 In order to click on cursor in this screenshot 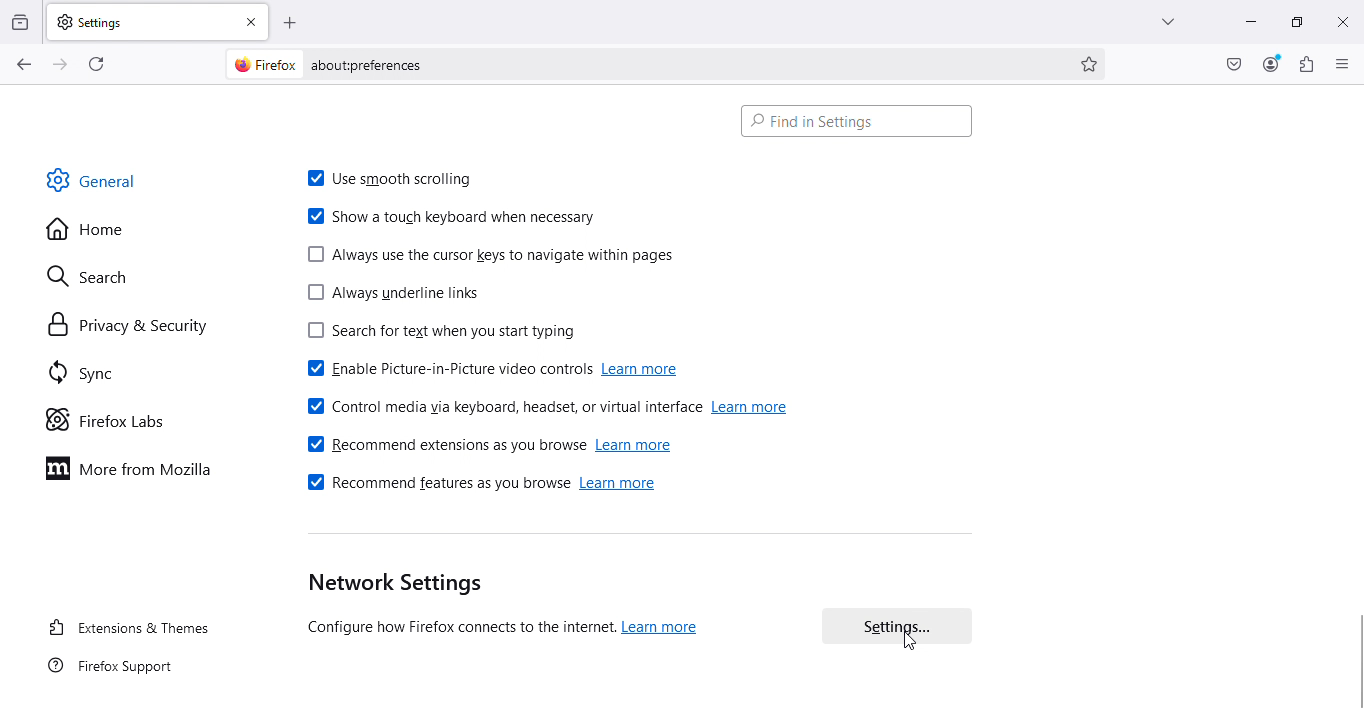, I will do `click(1355, 662)`.